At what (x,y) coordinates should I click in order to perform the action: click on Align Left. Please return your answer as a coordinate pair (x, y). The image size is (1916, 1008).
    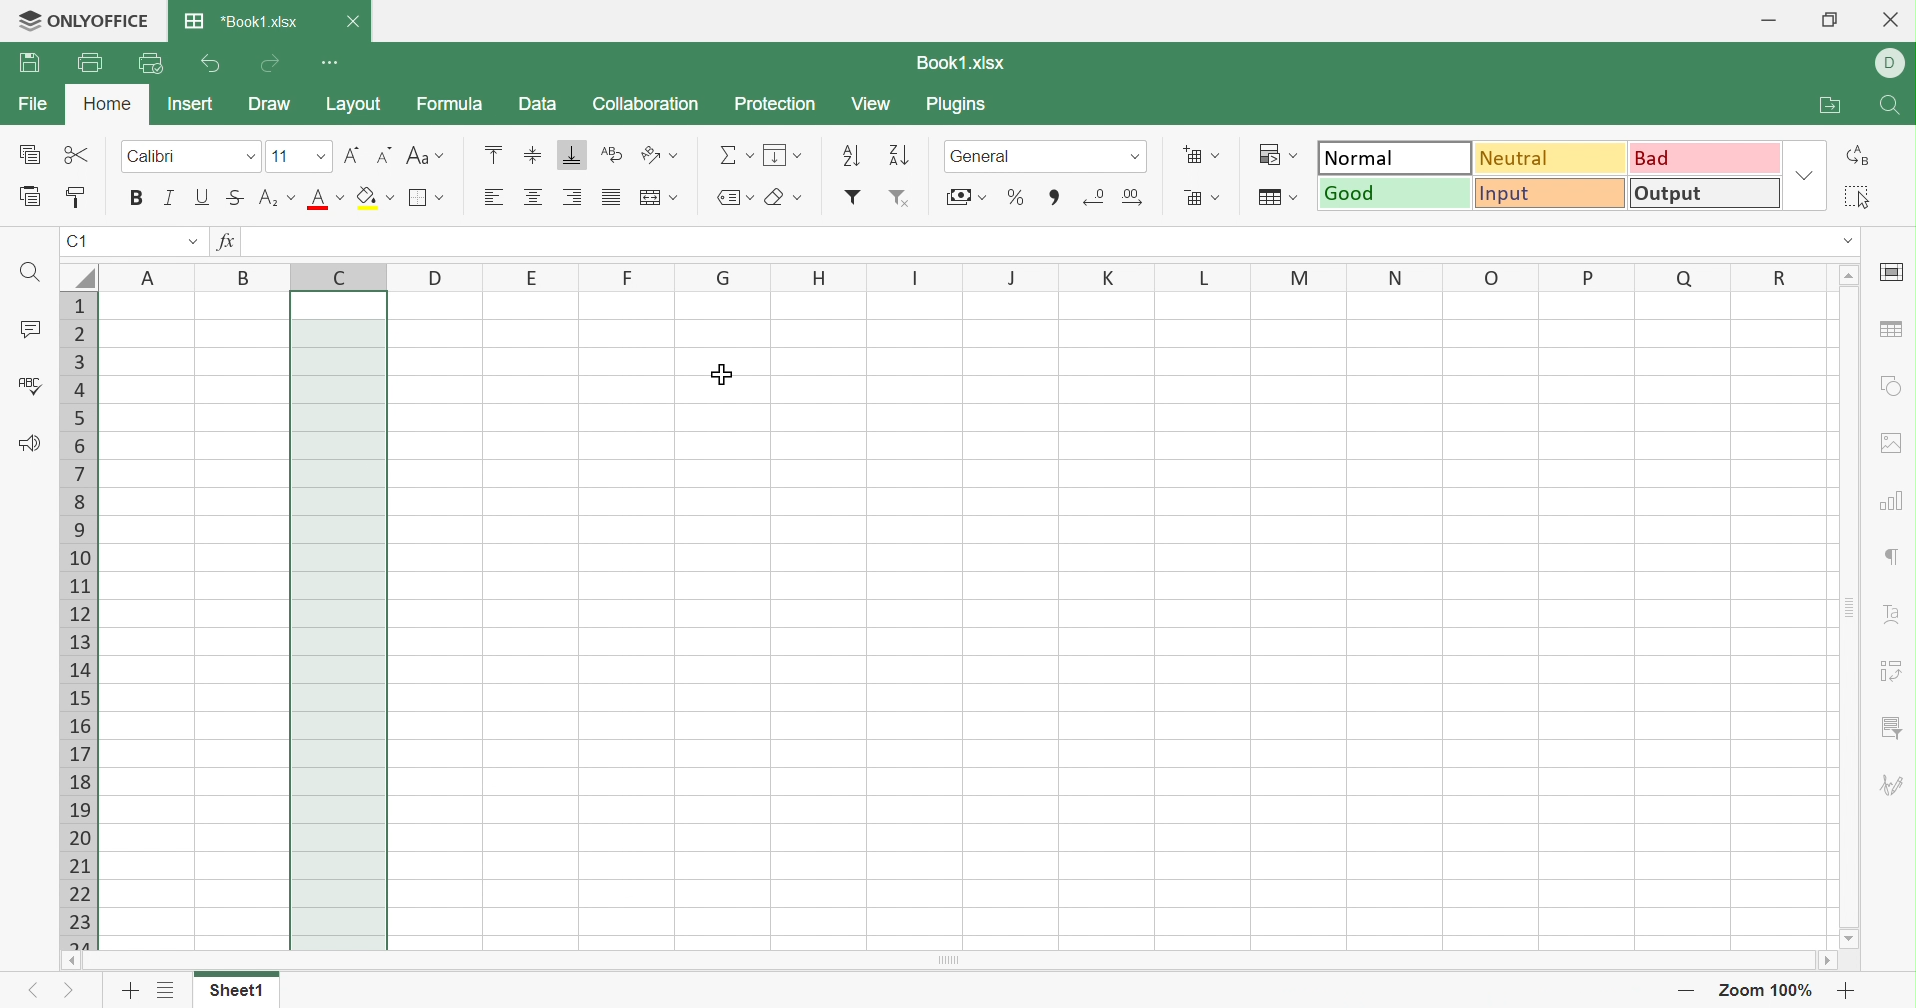
    Looking at the image, I should click on (492, 198).